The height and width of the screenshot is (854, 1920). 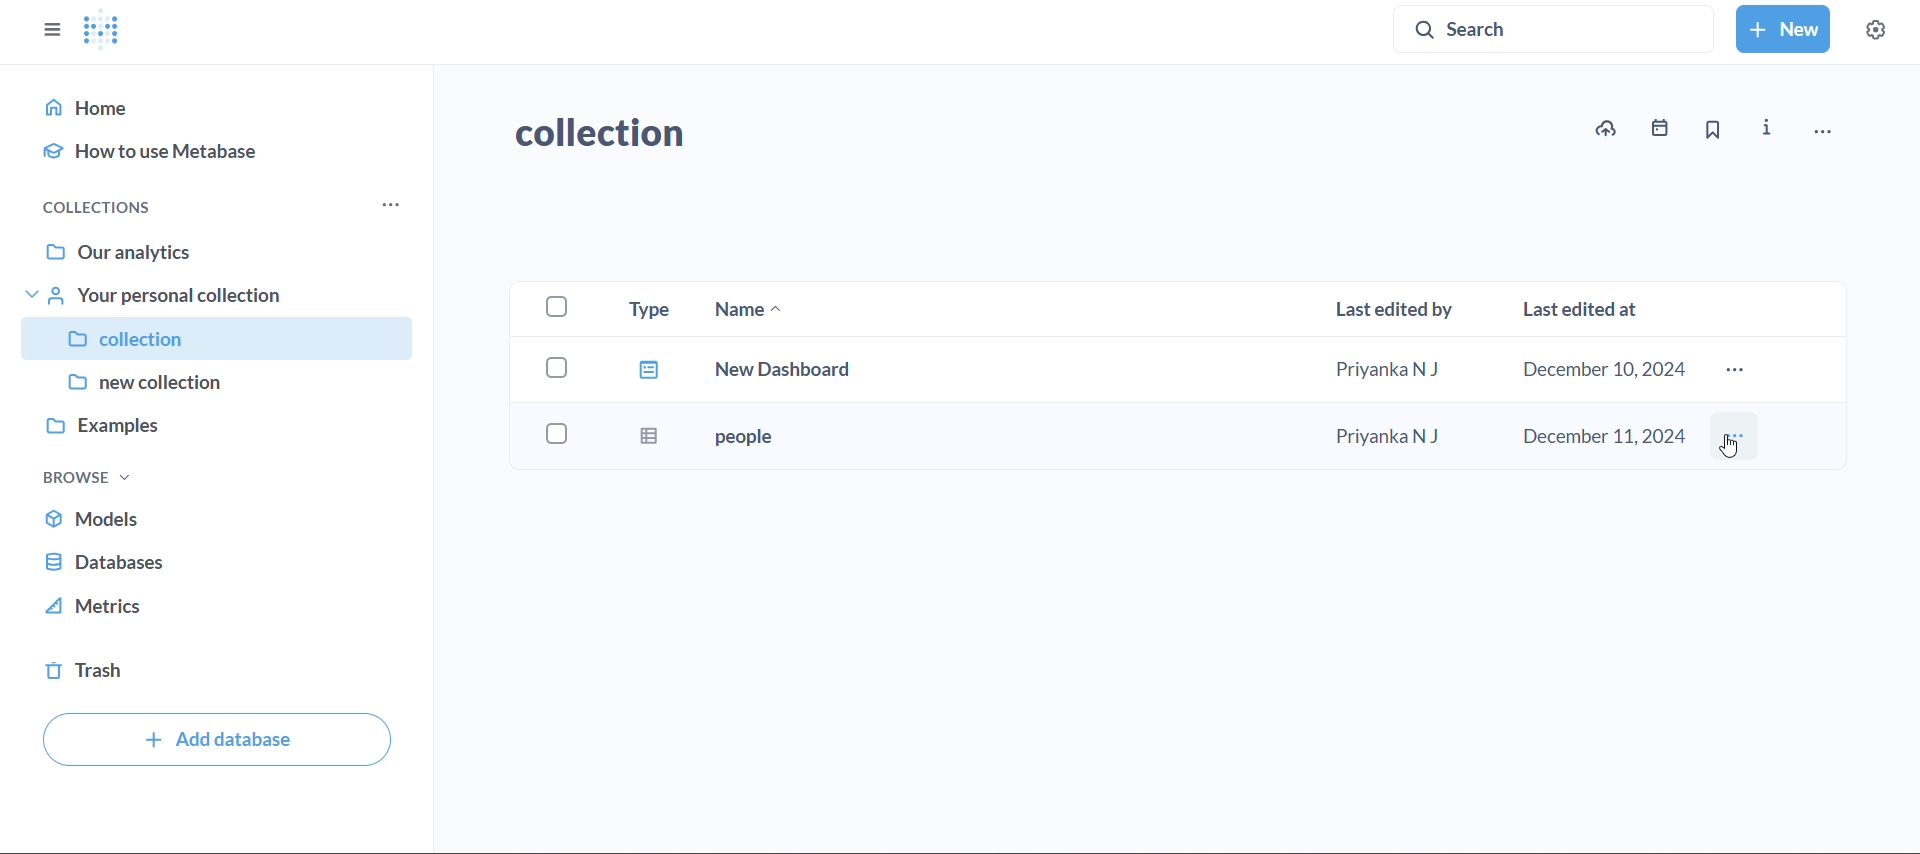 What do you see at coordinates (219, 106) in the screenshot?
I see `home` at bounding box center [219, 106].